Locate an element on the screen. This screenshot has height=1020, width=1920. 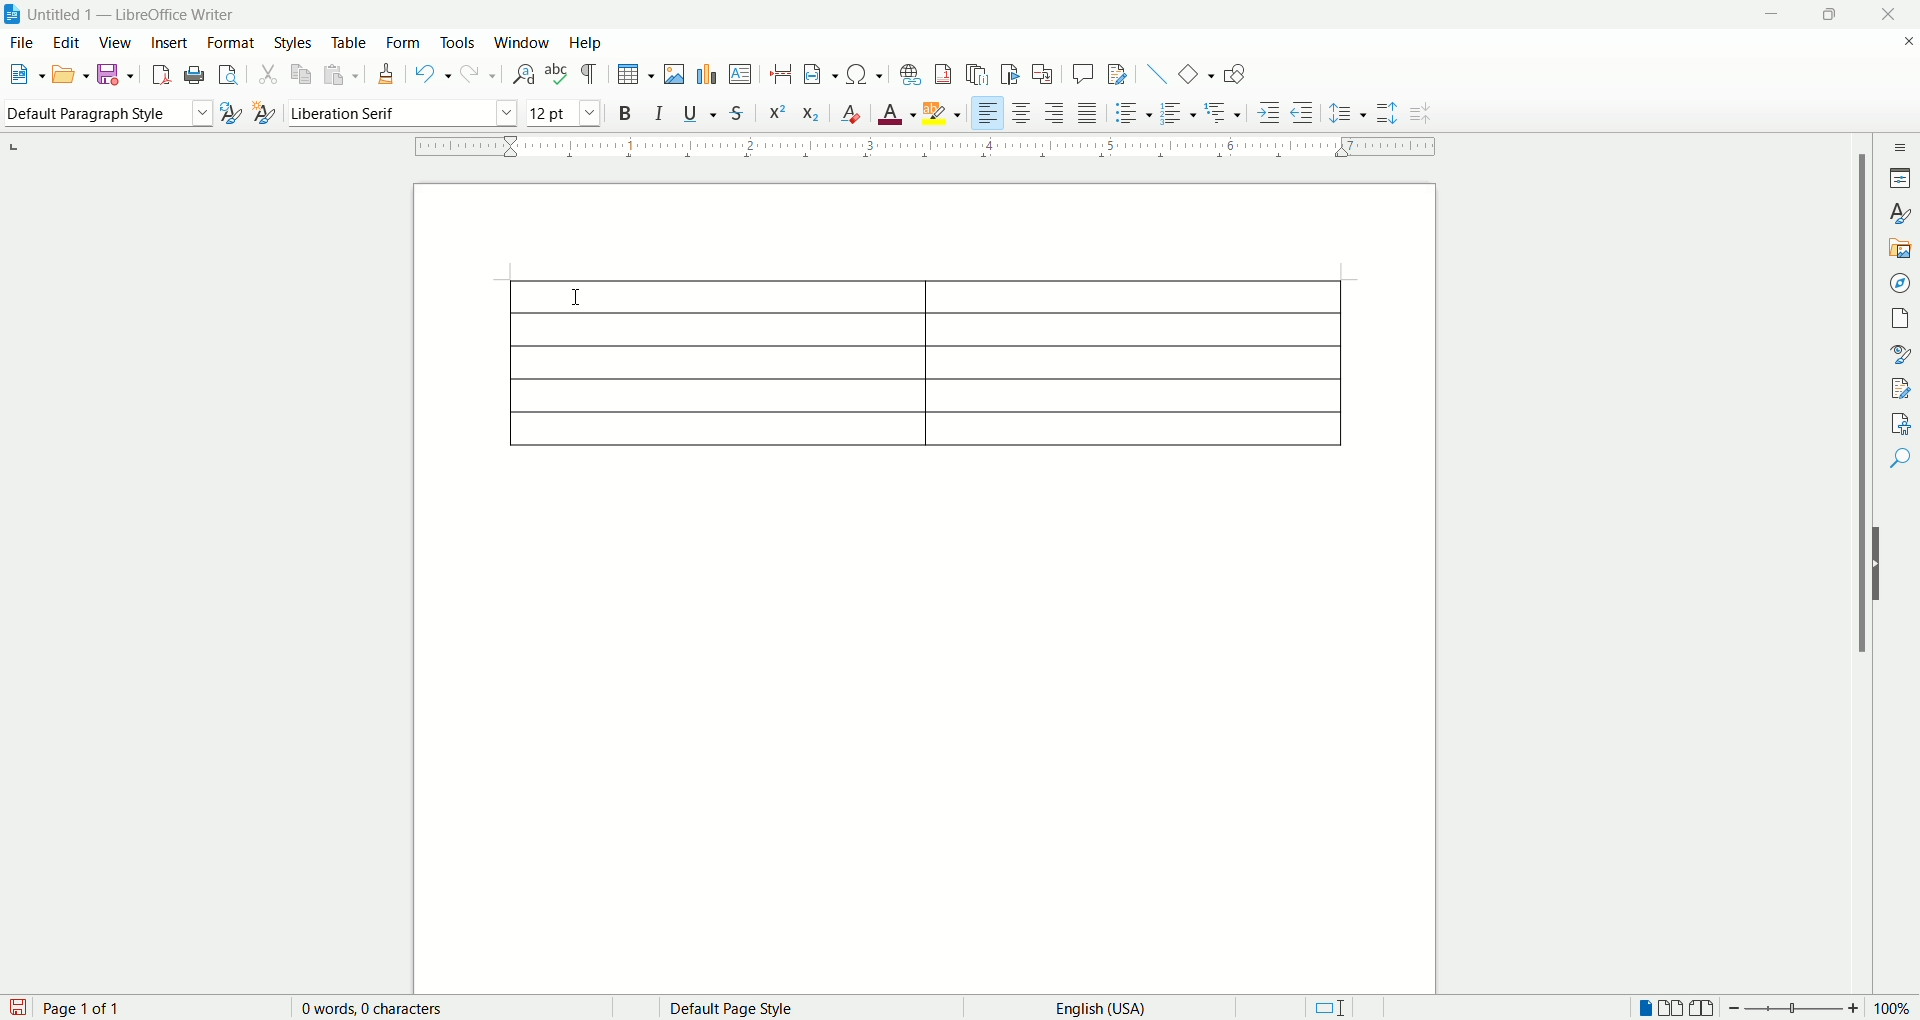
show draw functions is located at coordinates (1235, 73).